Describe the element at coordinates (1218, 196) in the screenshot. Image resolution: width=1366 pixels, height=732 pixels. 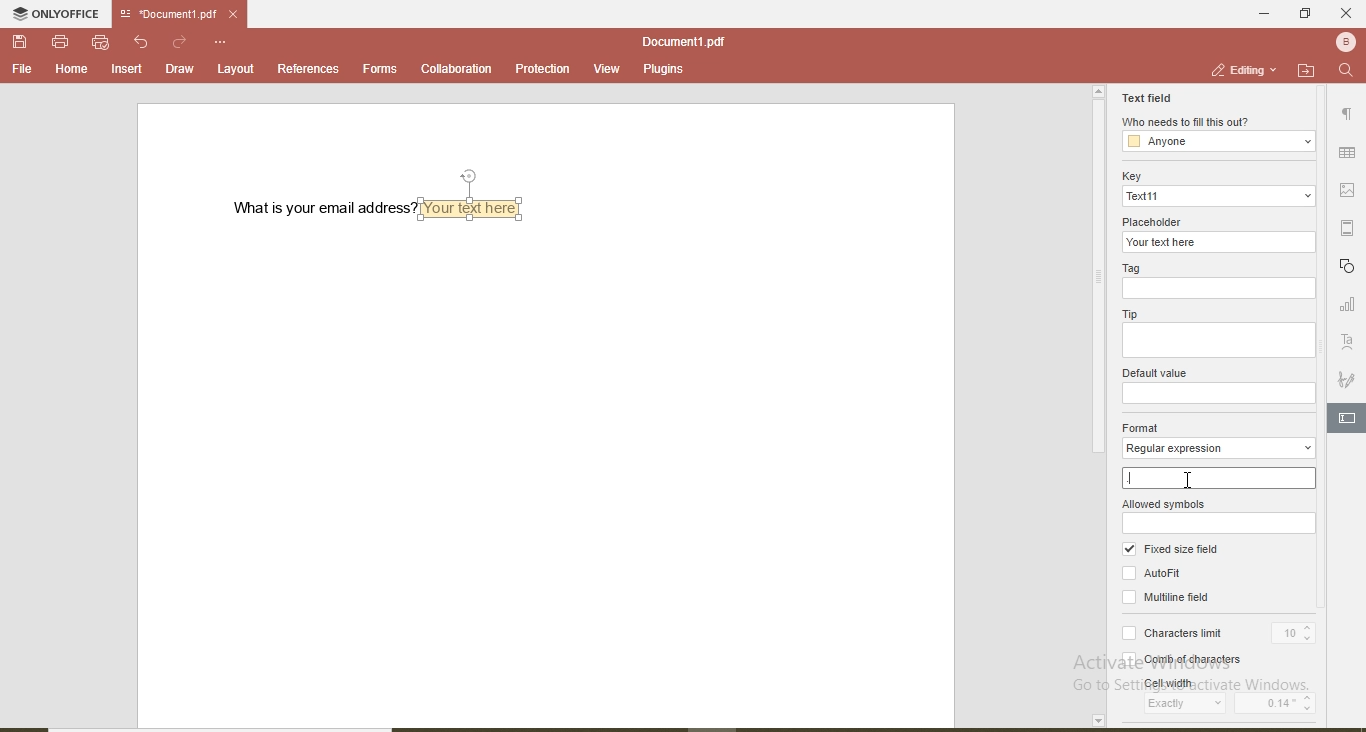
I see `text11` at that location.